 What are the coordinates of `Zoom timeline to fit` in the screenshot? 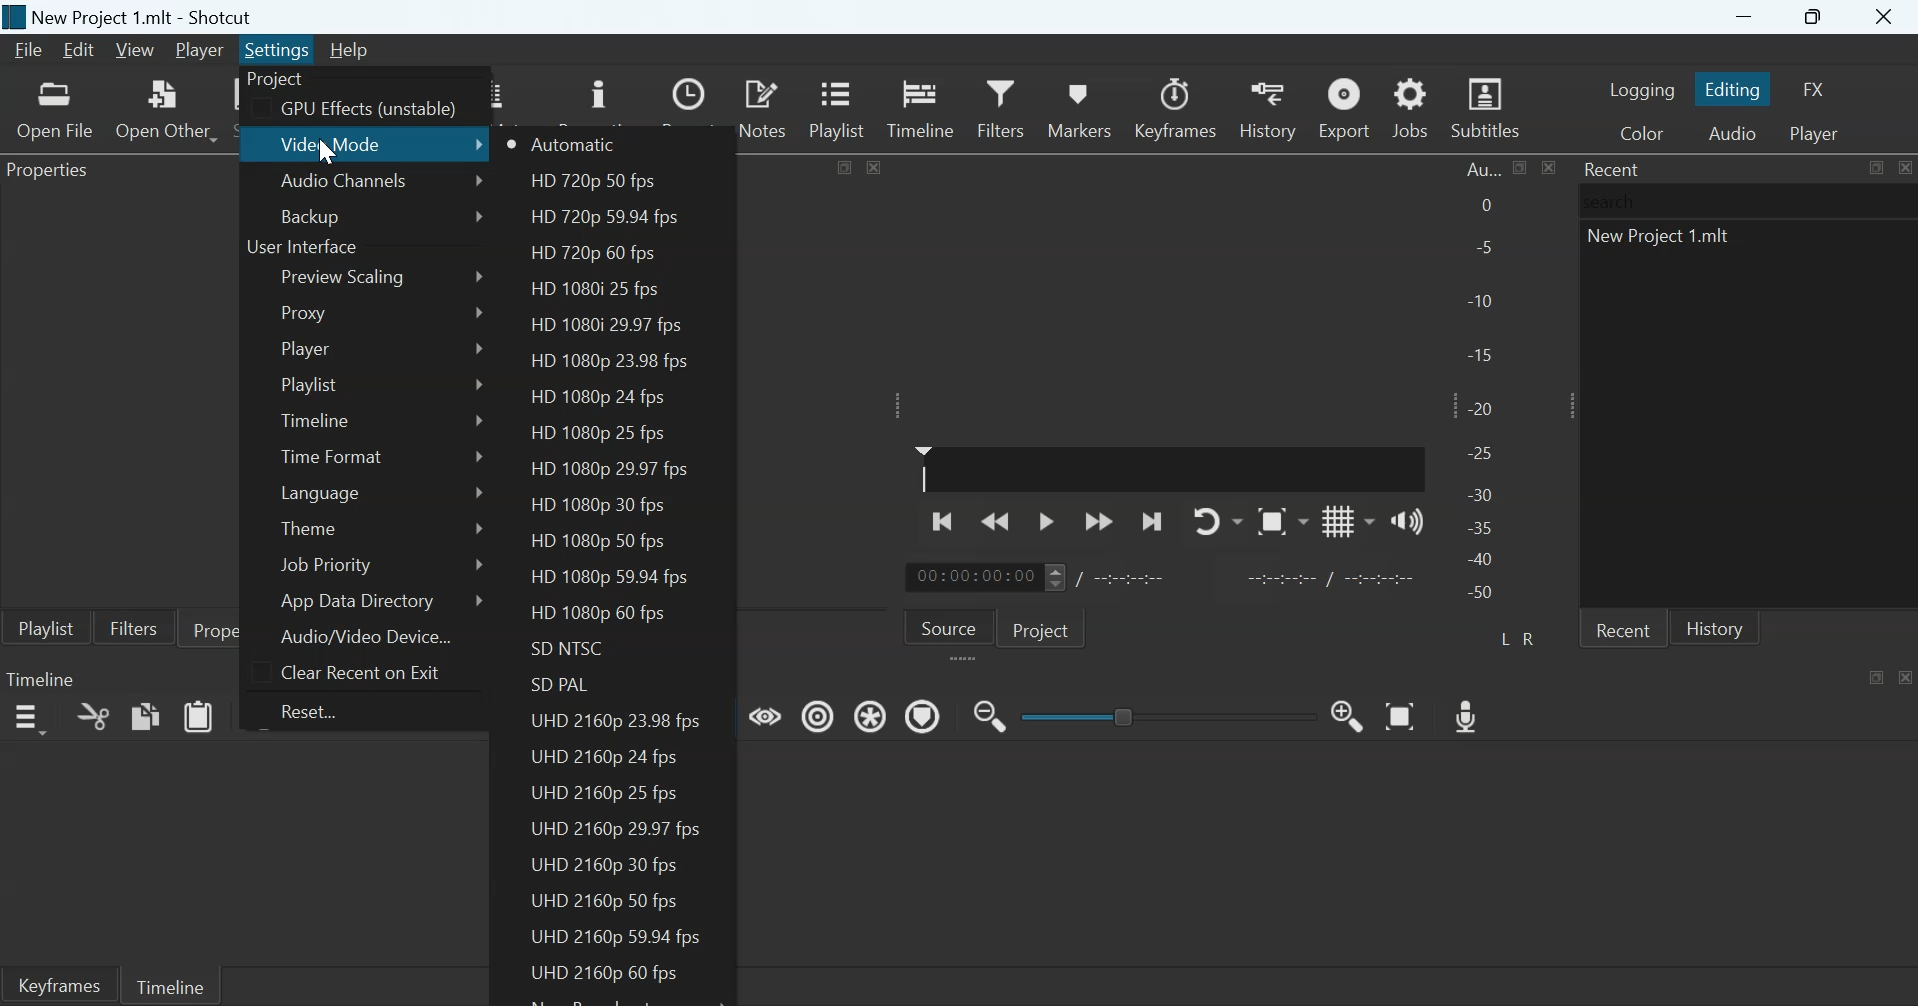 It's located at (1403, 715).